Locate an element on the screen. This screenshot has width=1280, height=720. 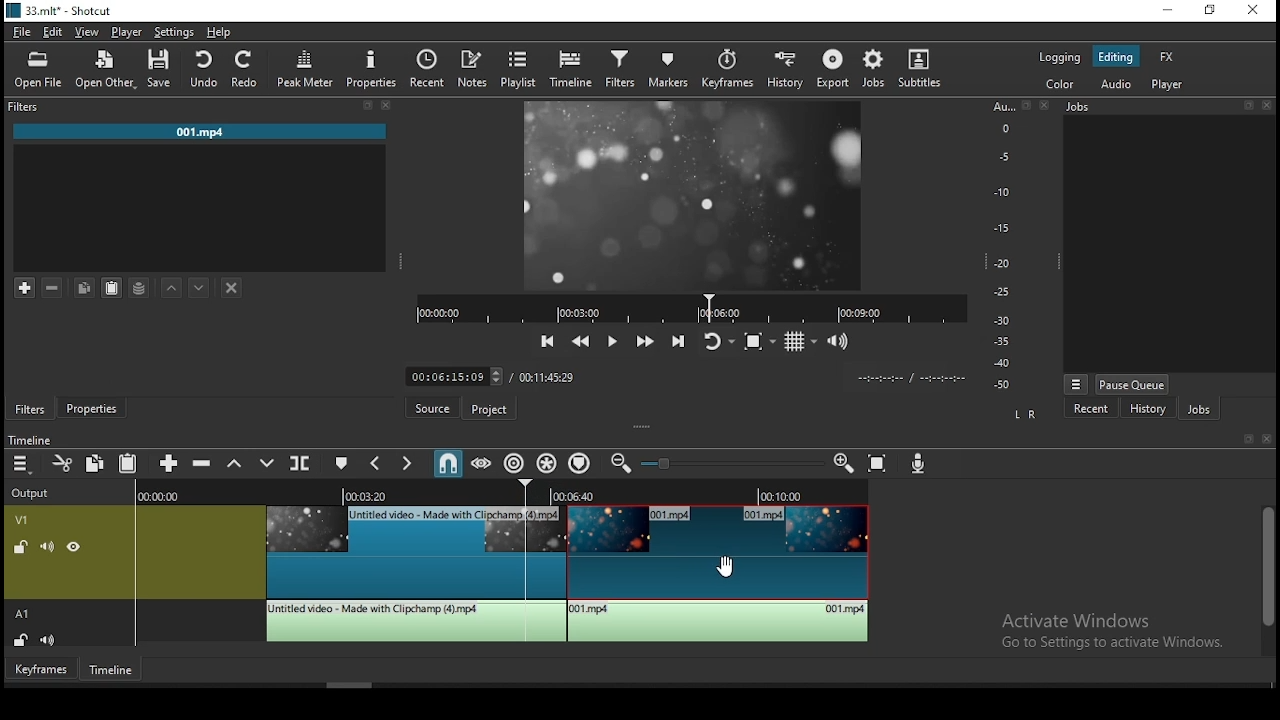
audio is located at coordinates (1115, 86).